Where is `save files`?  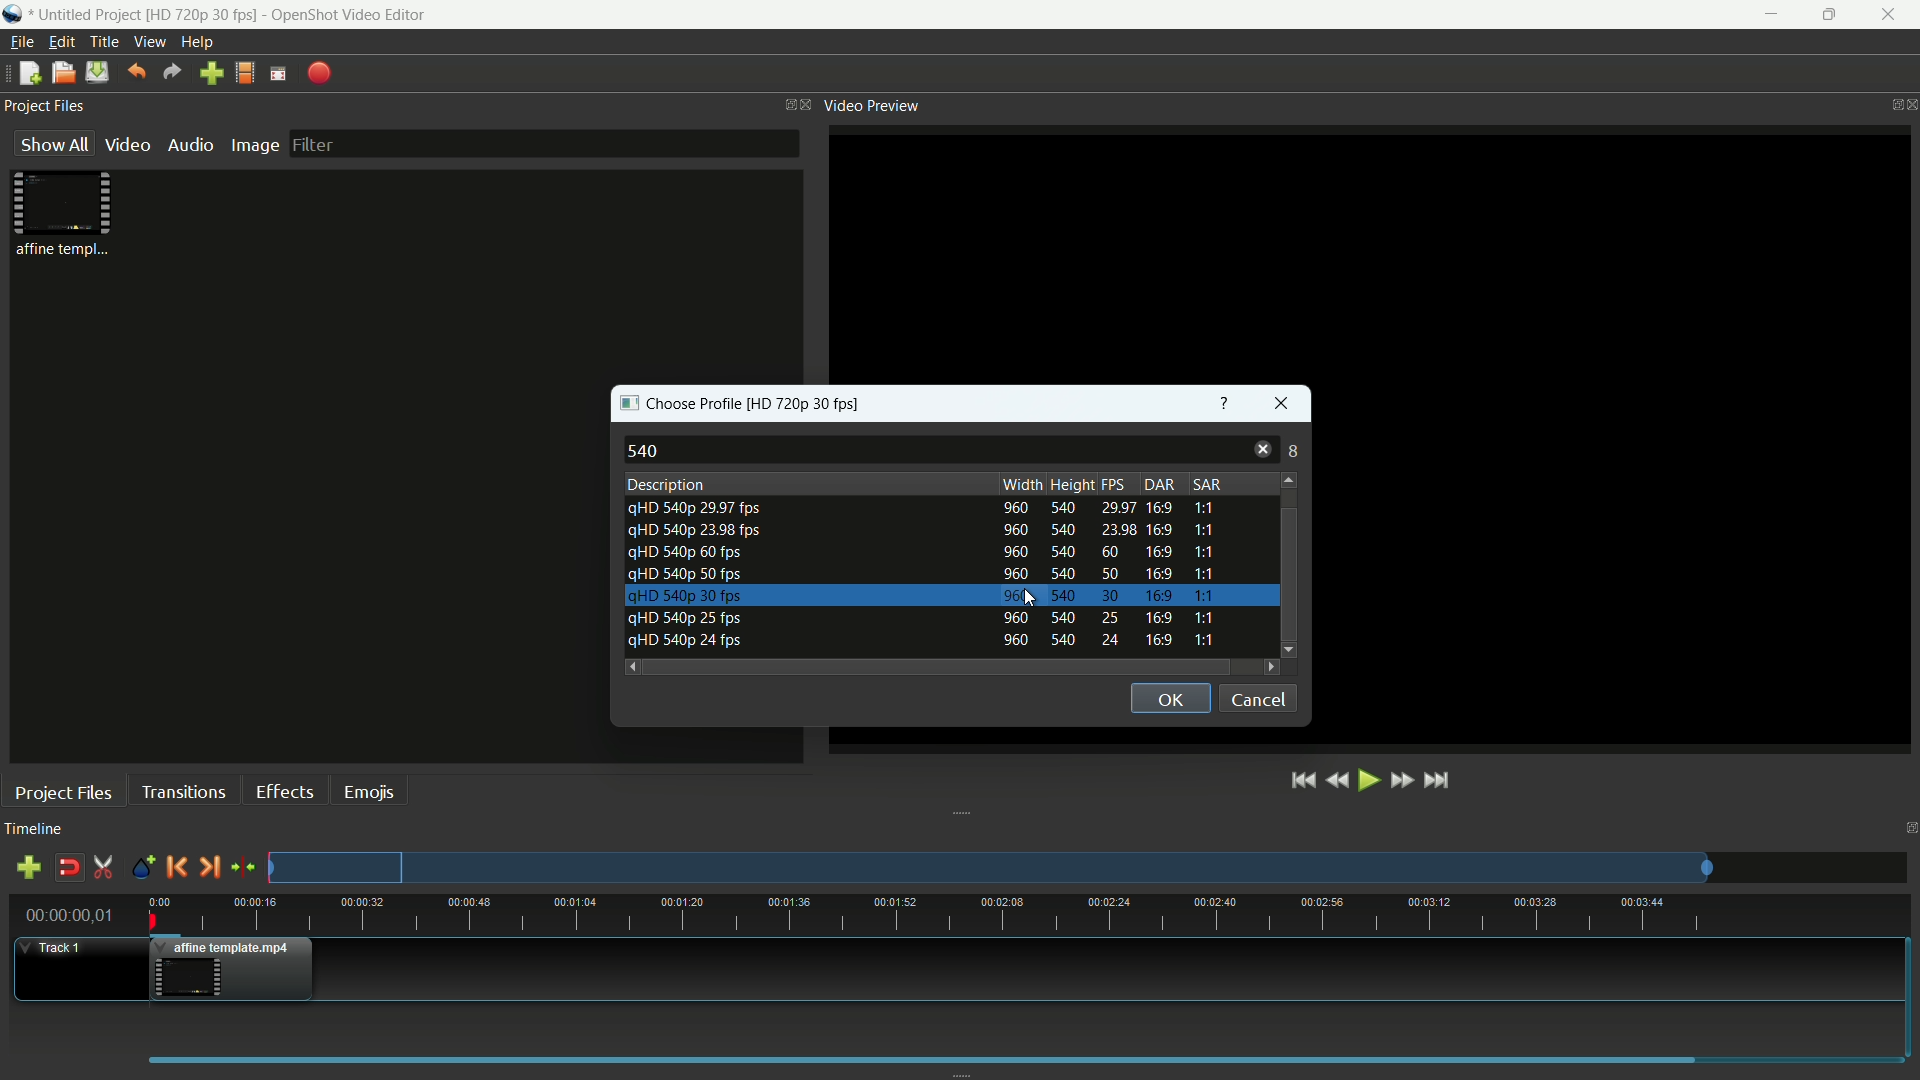
save files is located at coordinates (96, 72).